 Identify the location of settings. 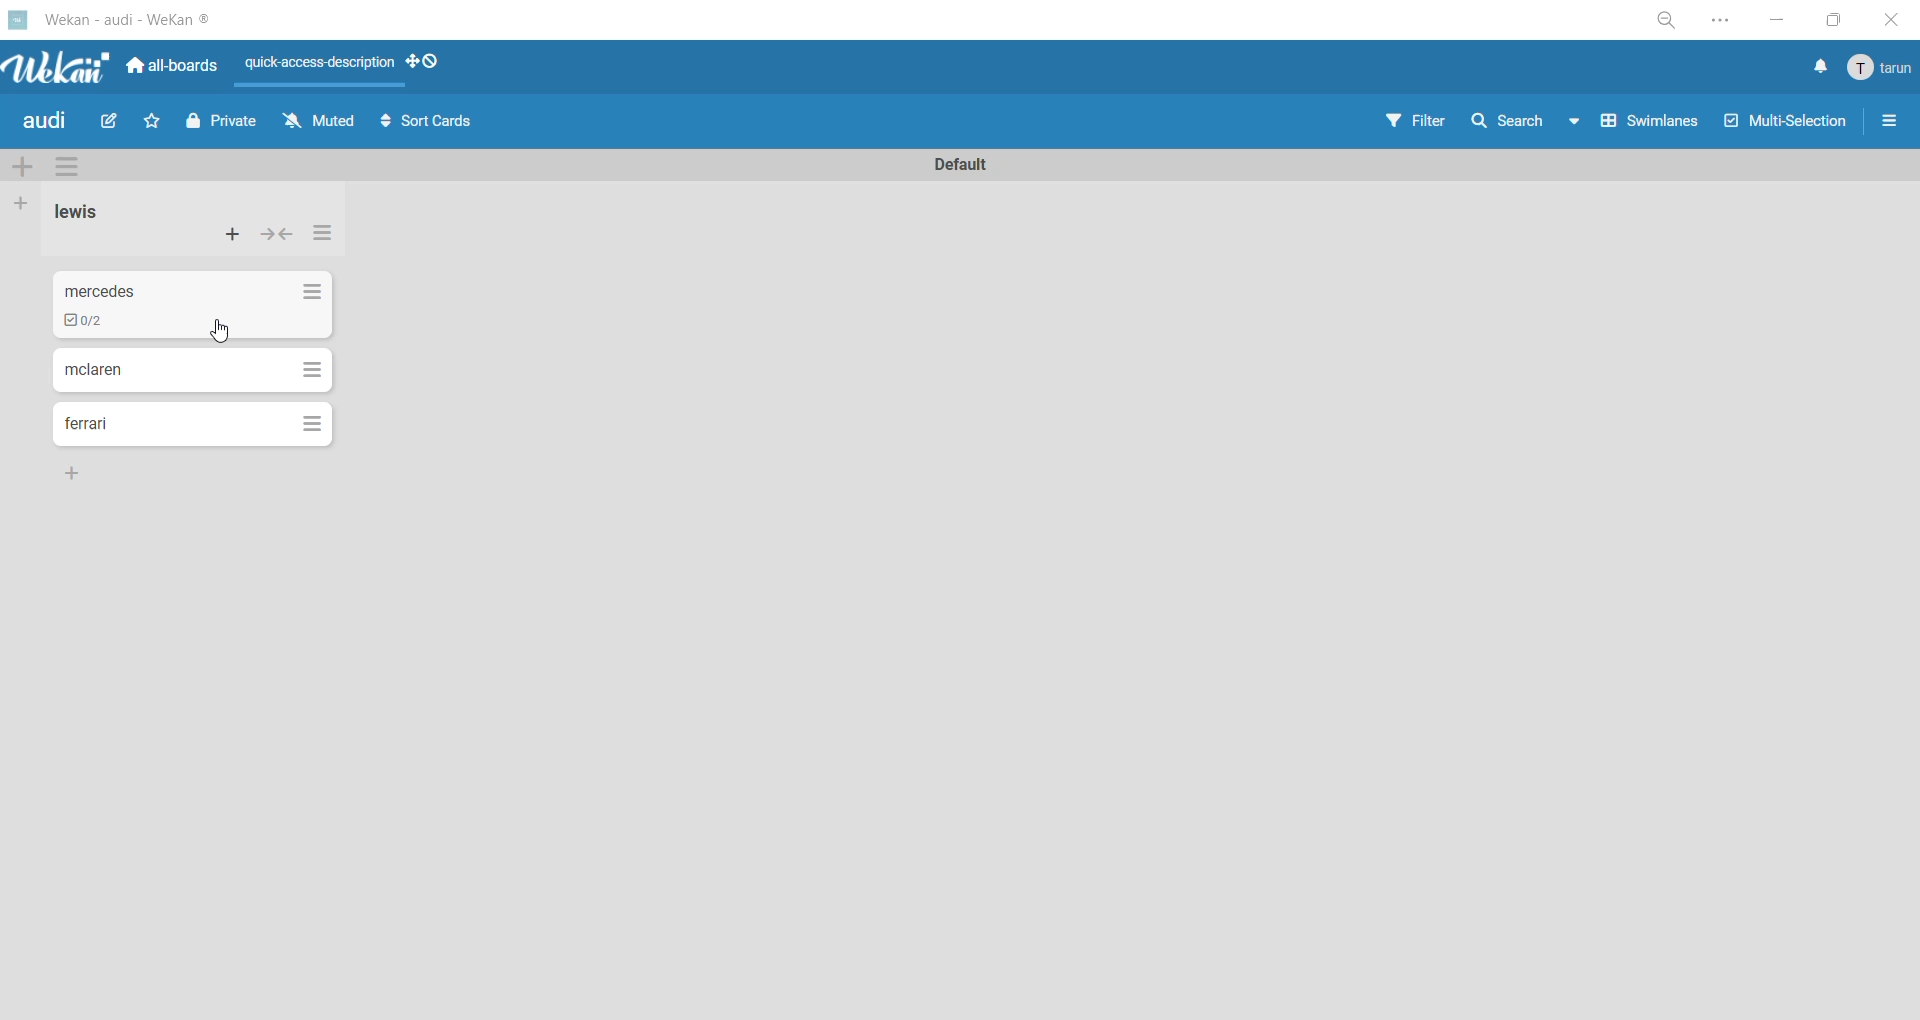
(1720, 23).